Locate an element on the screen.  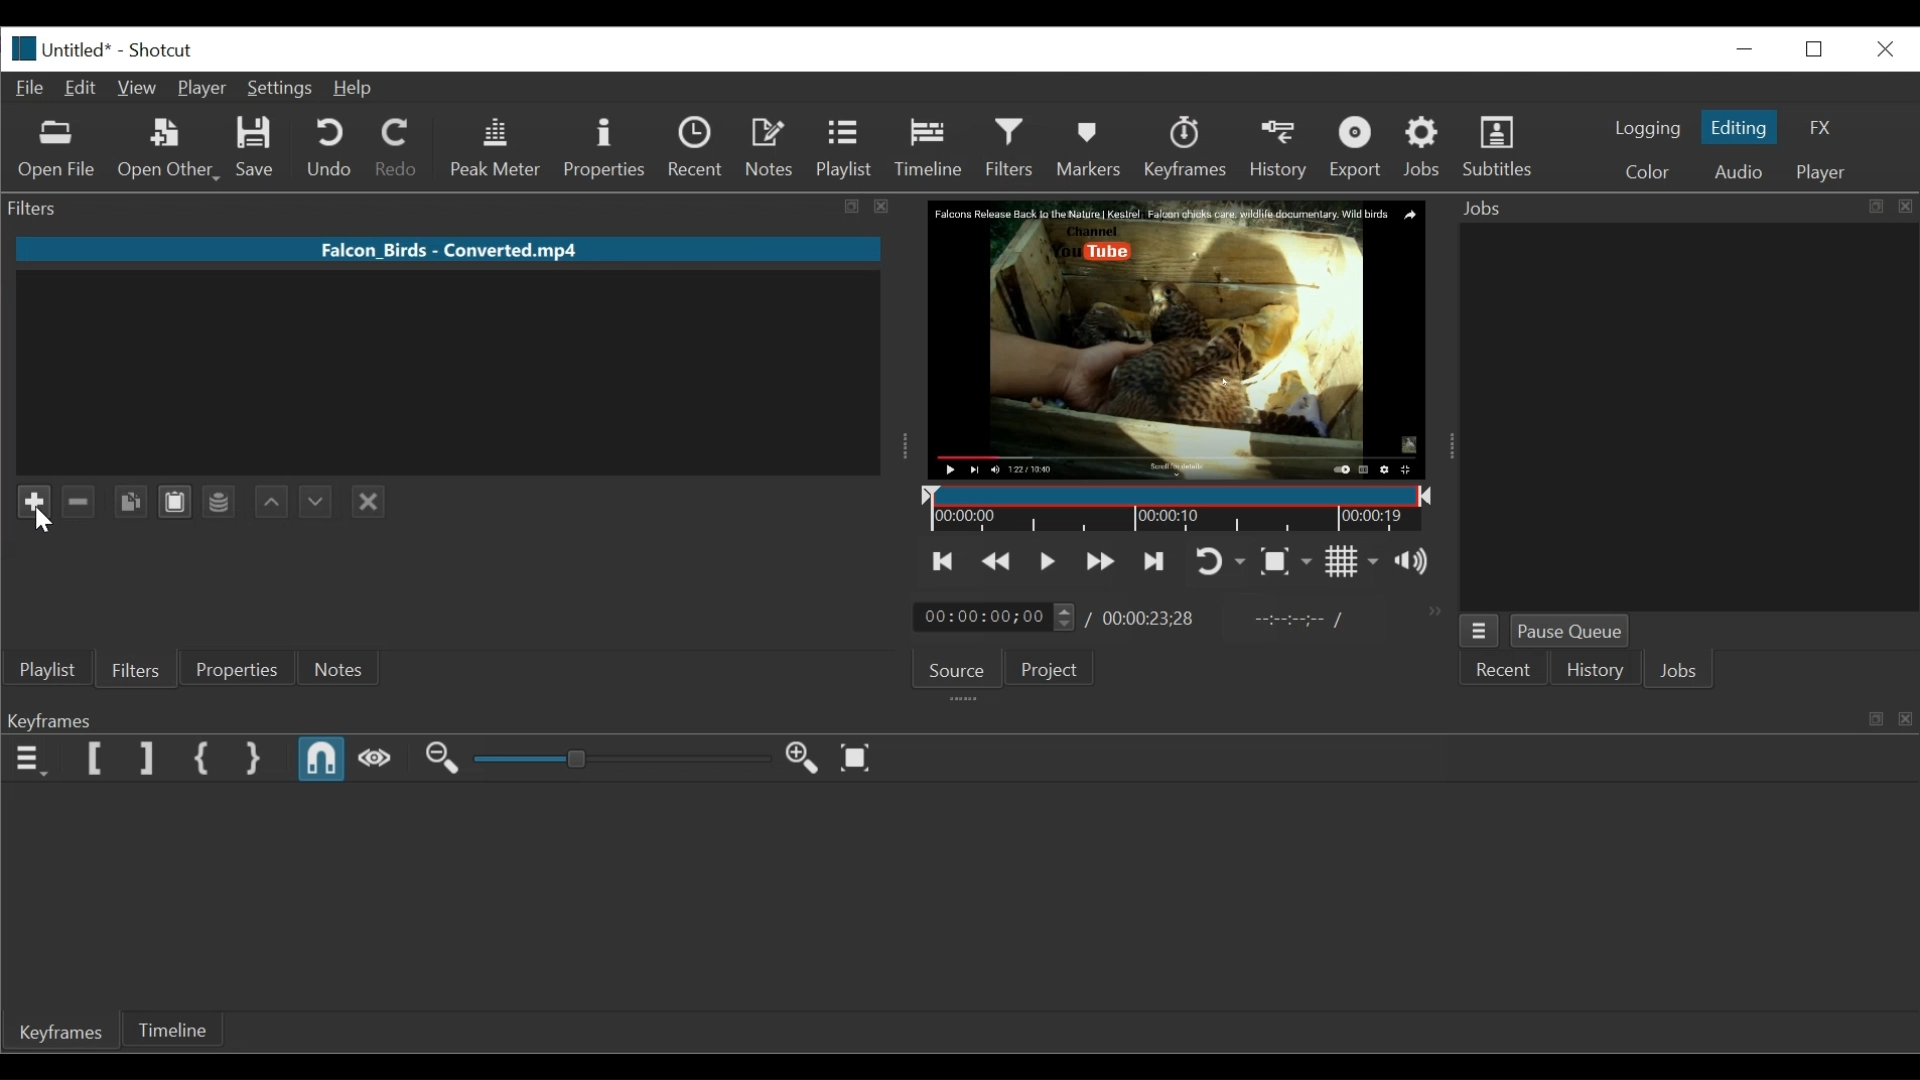
Export is located at coordinates (1357, 148).